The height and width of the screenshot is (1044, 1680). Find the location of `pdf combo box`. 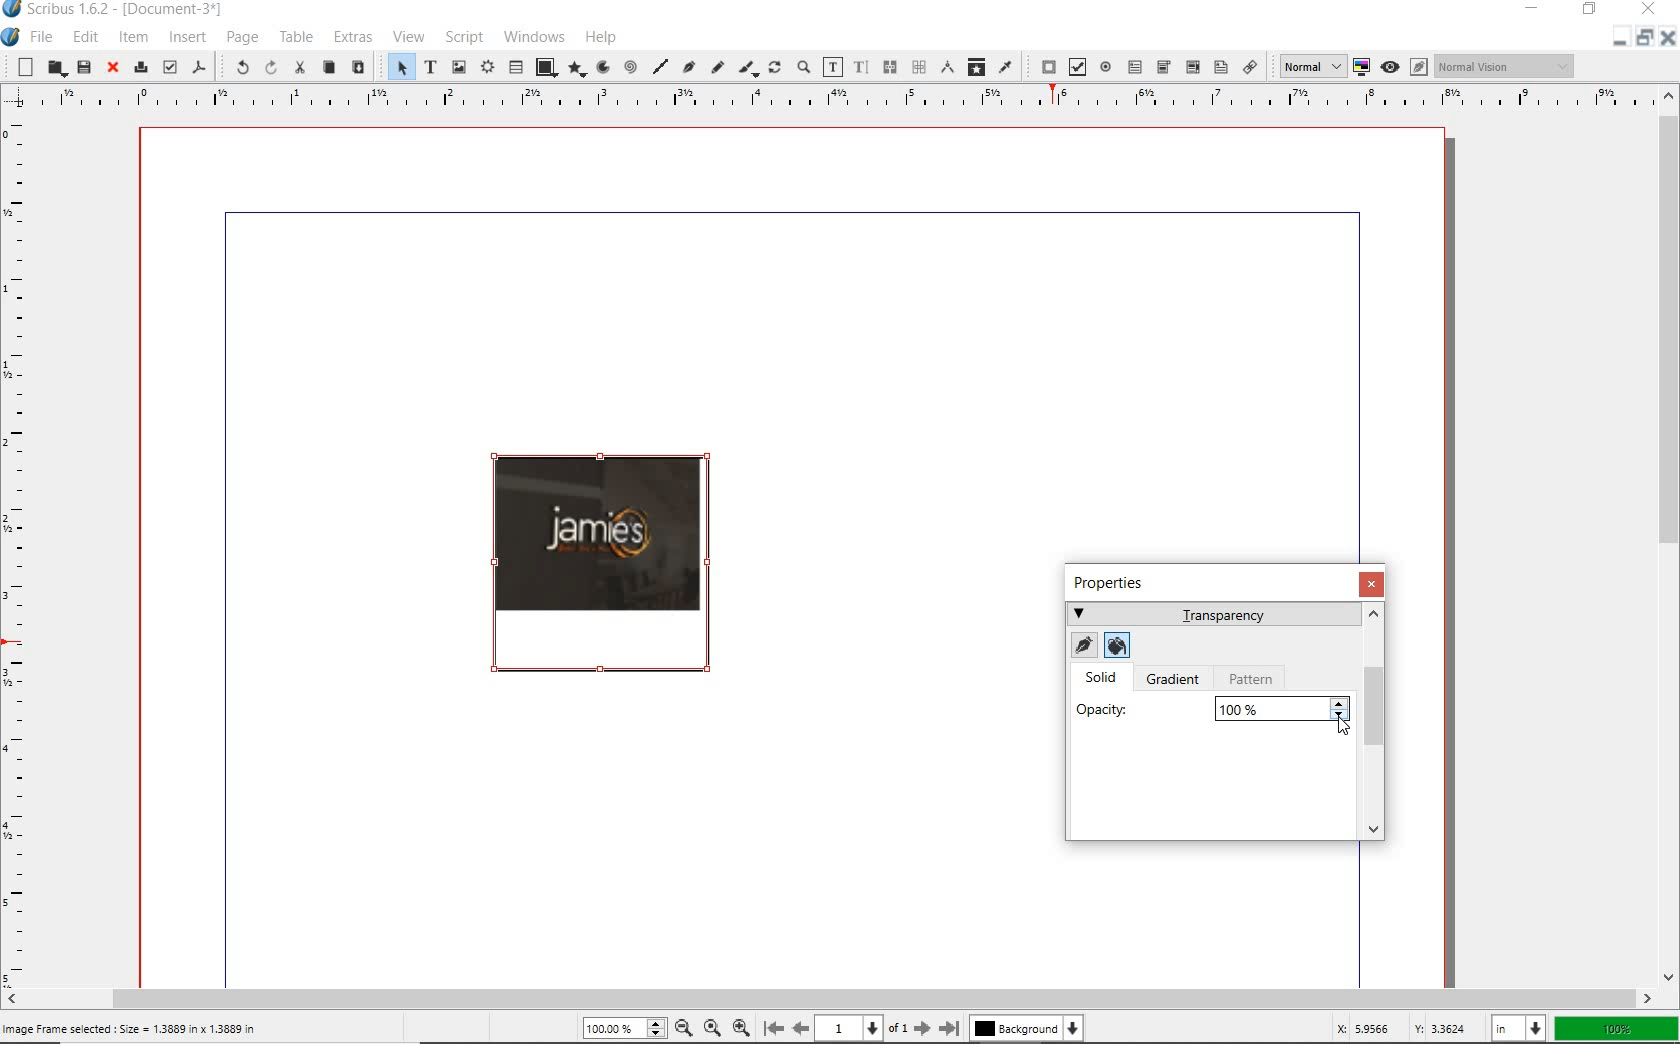

pdf combo box is located at coordinates (1163, 67).